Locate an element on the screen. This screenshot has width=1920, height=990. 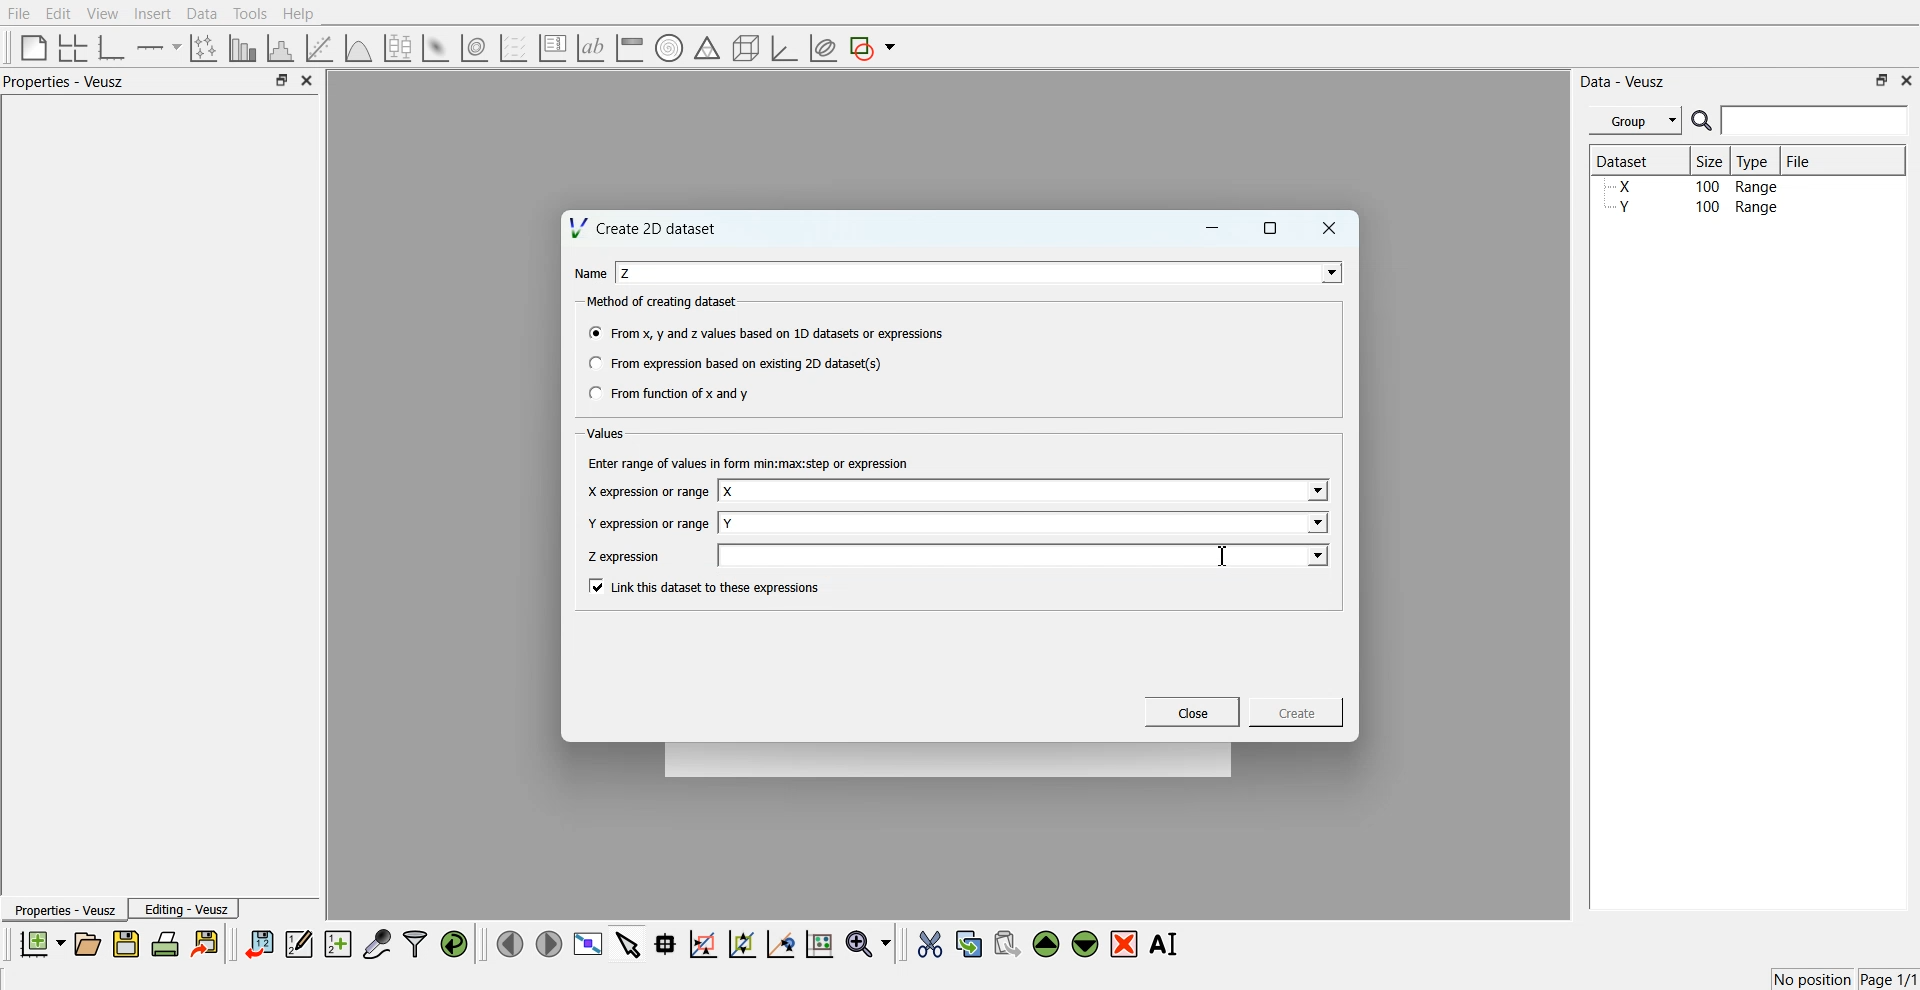
Edit and enter new dataset is located at coordinates (298, 943).